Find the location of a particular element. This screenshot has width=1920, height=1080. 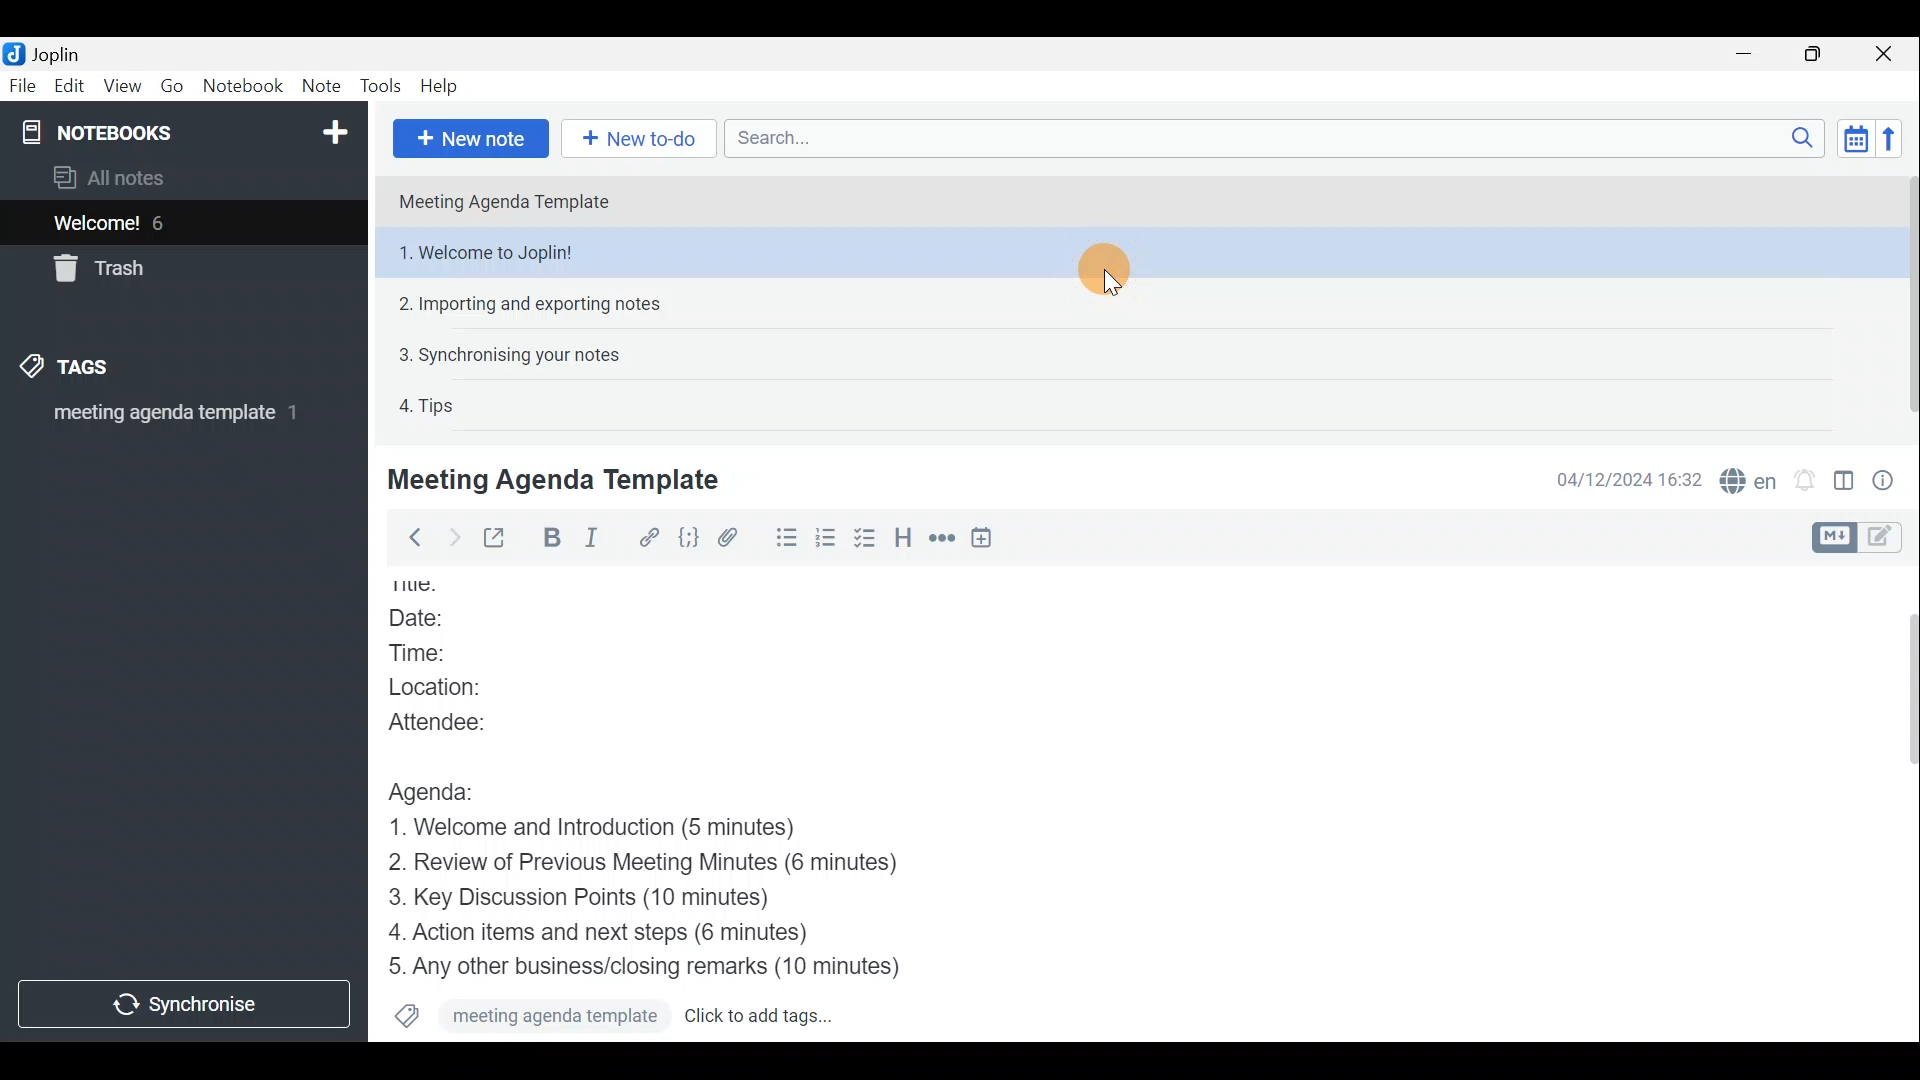

Bold is located at coordinates (552, 538).